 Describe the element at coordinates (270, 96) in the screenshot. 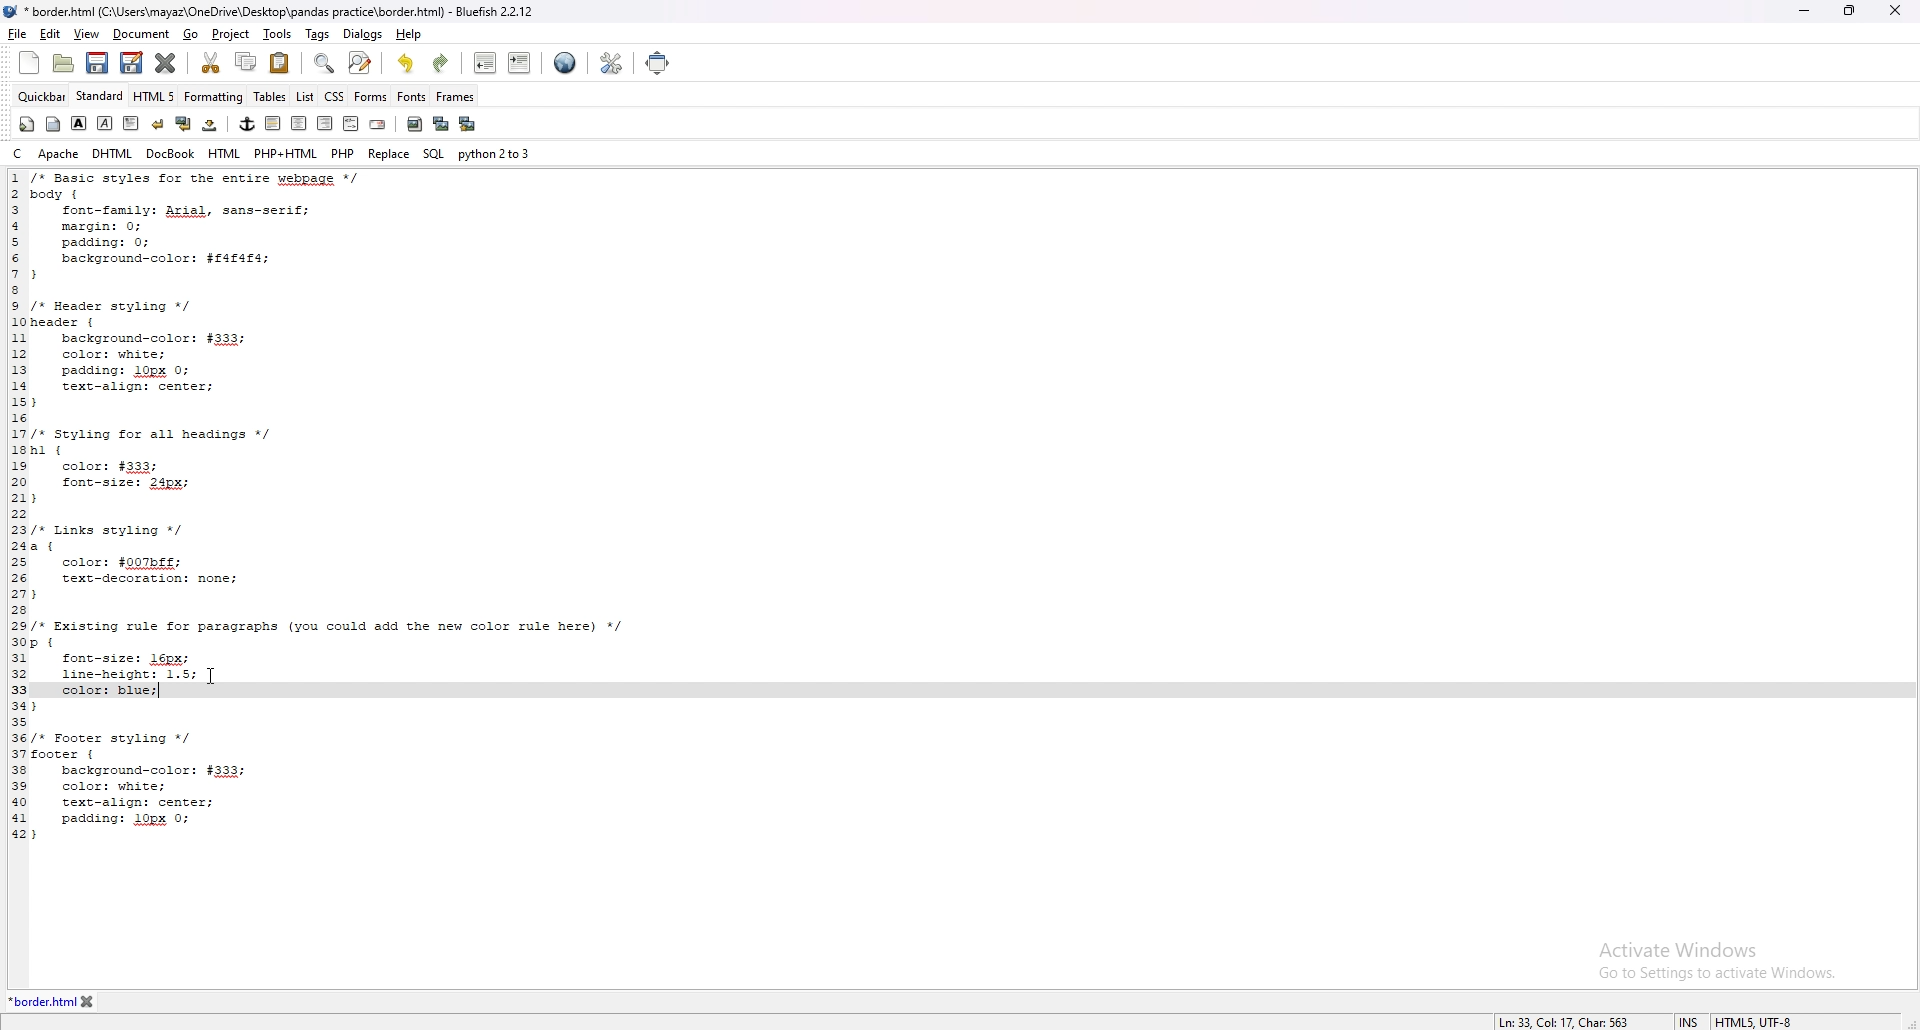

I see `tables` at that location.